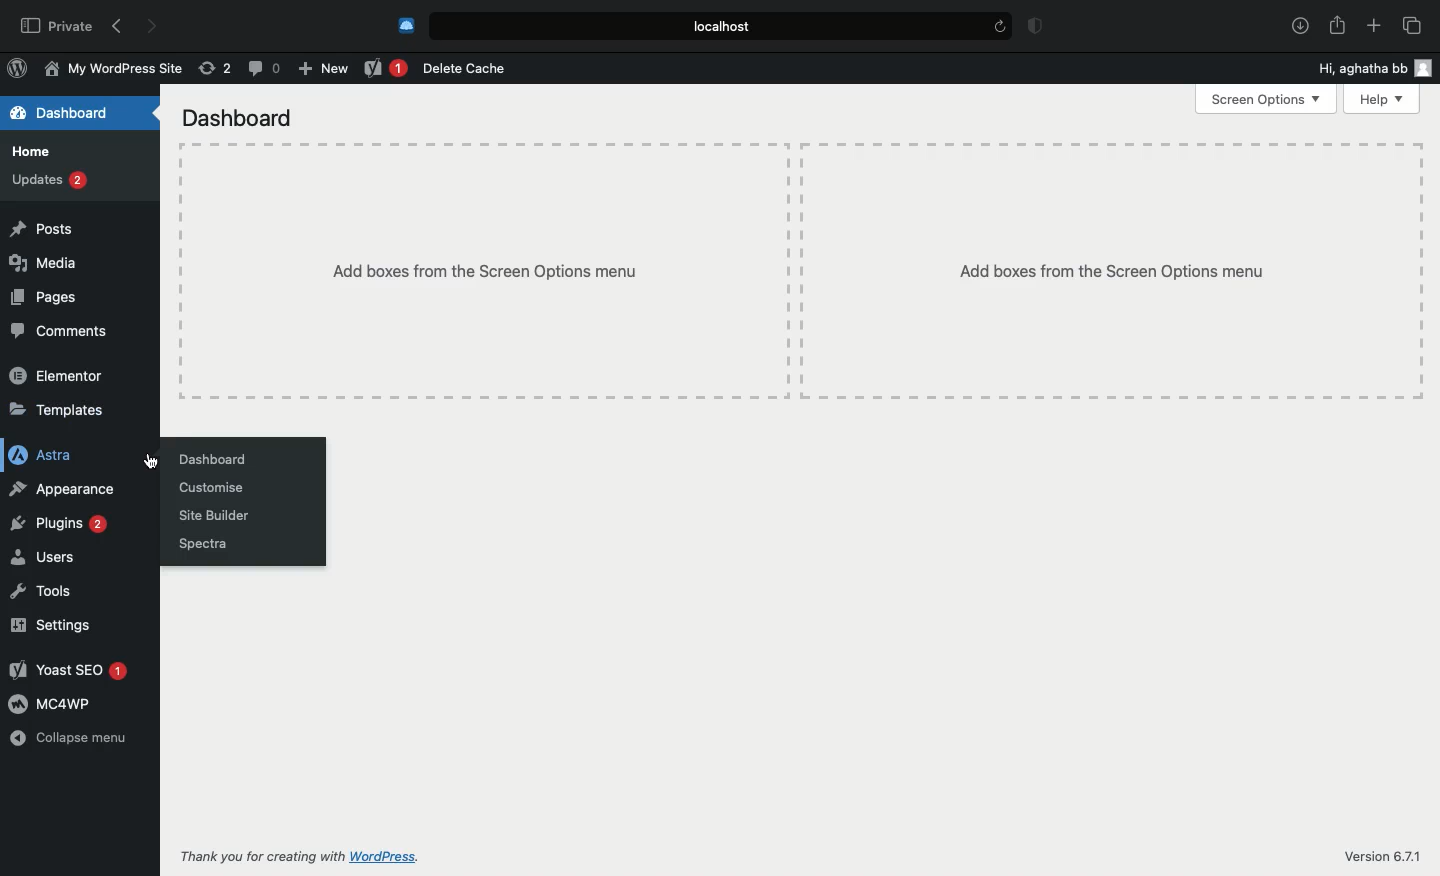 This screenshot has width=1440, height=876. I want to click on cursor, so click(149, 460).